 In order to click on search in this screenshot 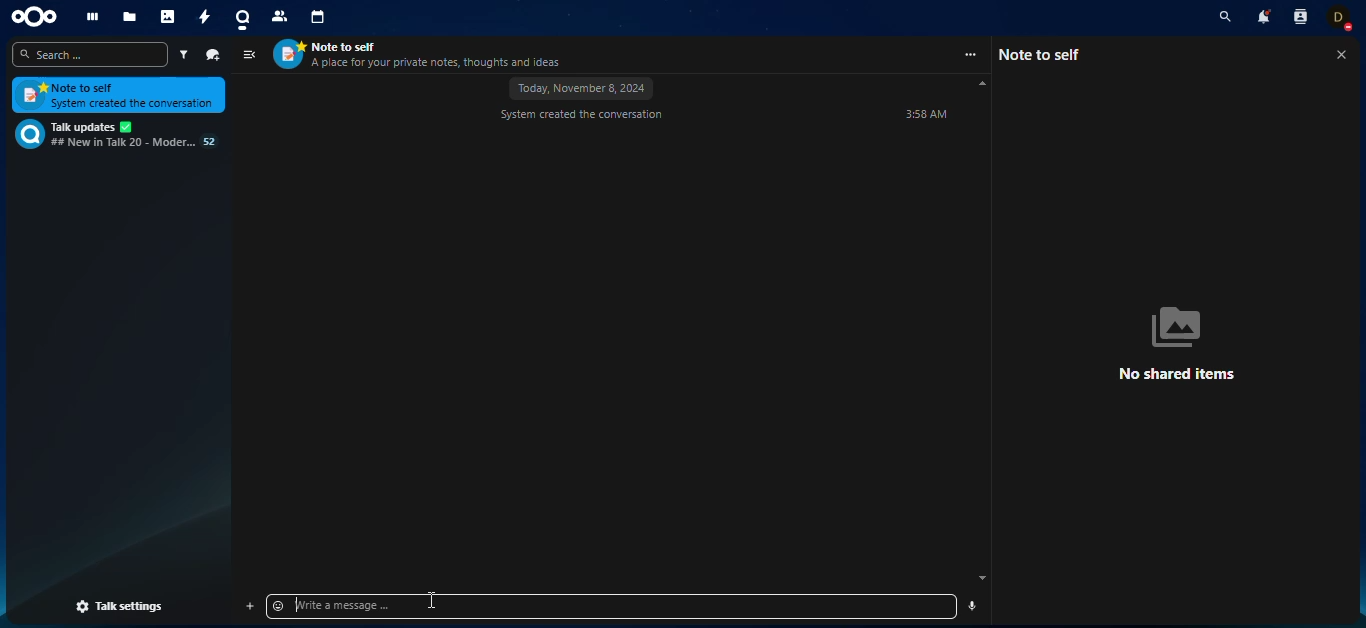, I will do `click(1221, 17)`.